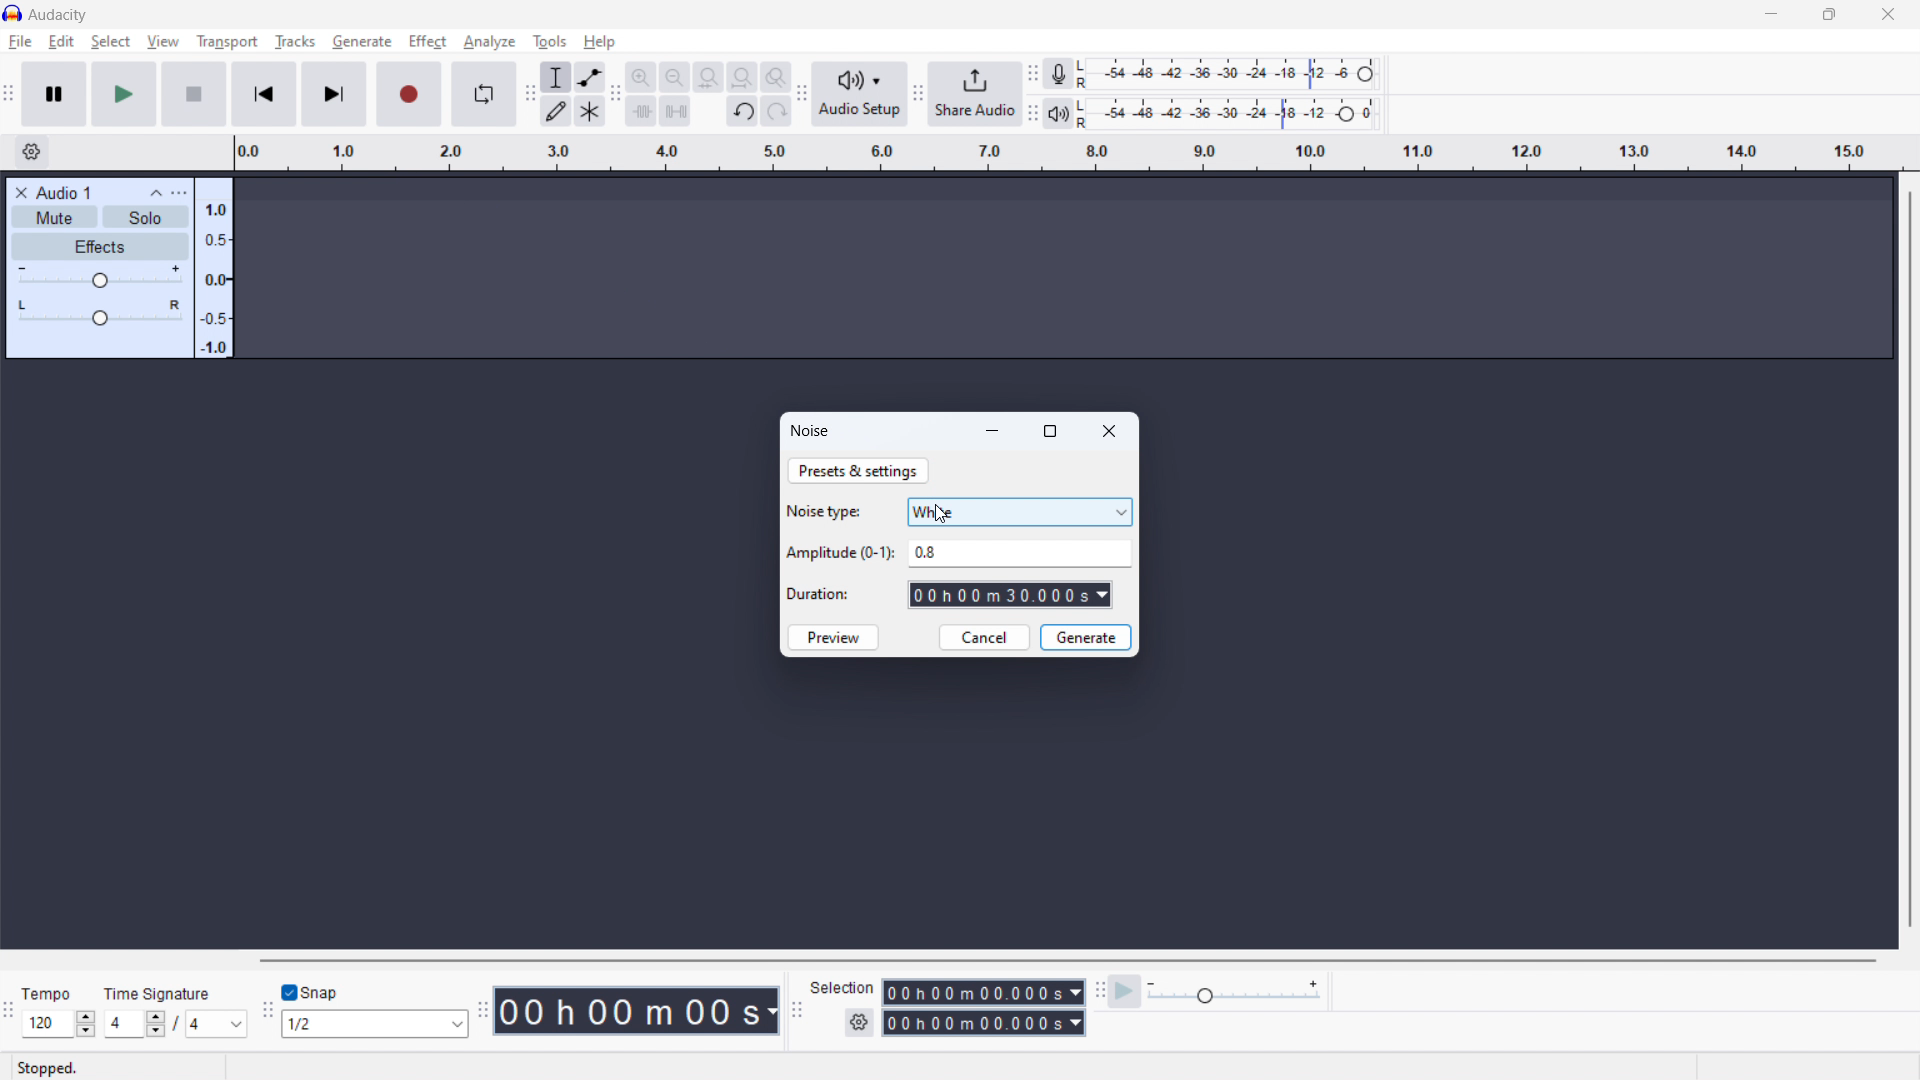 The image size is (1920, 1080). Describe the element at coordinates (642, 110) in the screenshot. I see `trim audio outside selction` at that location.